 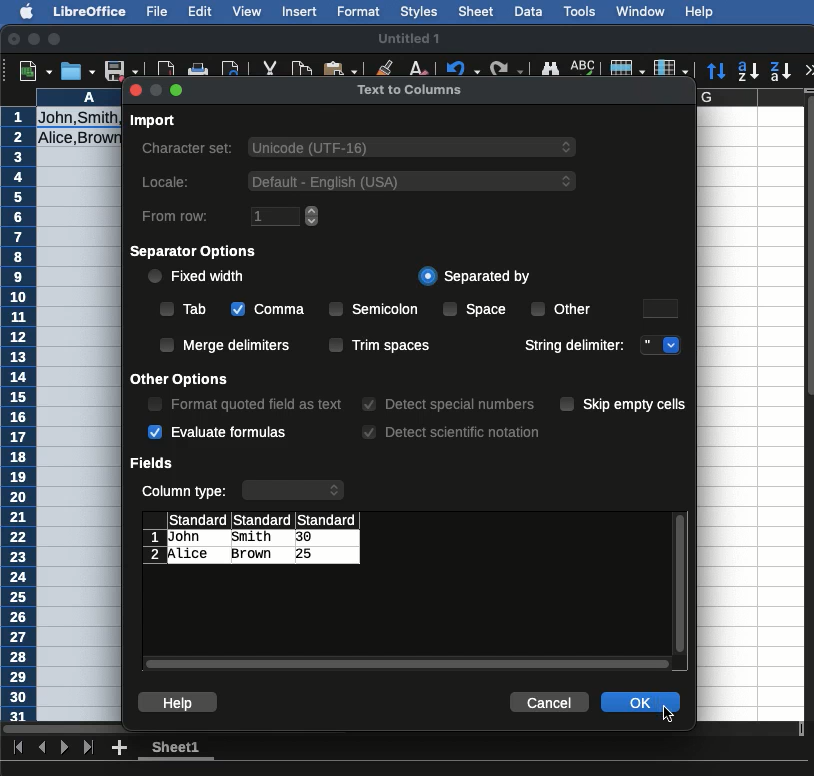 I want to click on Format quoted field as text, so click(x=245, y=405).